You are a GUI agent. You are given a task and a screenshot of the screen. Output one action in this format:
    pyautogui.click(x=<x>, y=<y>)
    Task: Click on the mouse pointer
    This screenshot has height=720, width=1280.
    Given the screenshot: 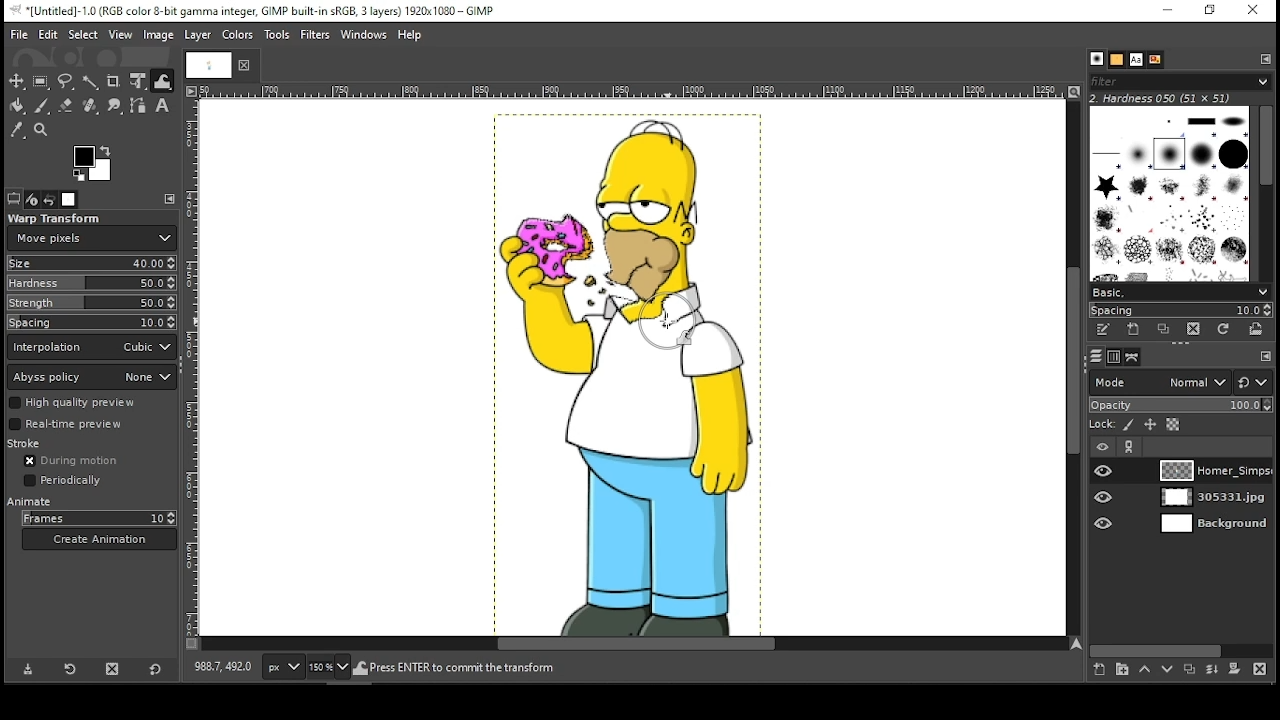 What is the action you would take?
    pyautogui.click(x=665, y=323)
    